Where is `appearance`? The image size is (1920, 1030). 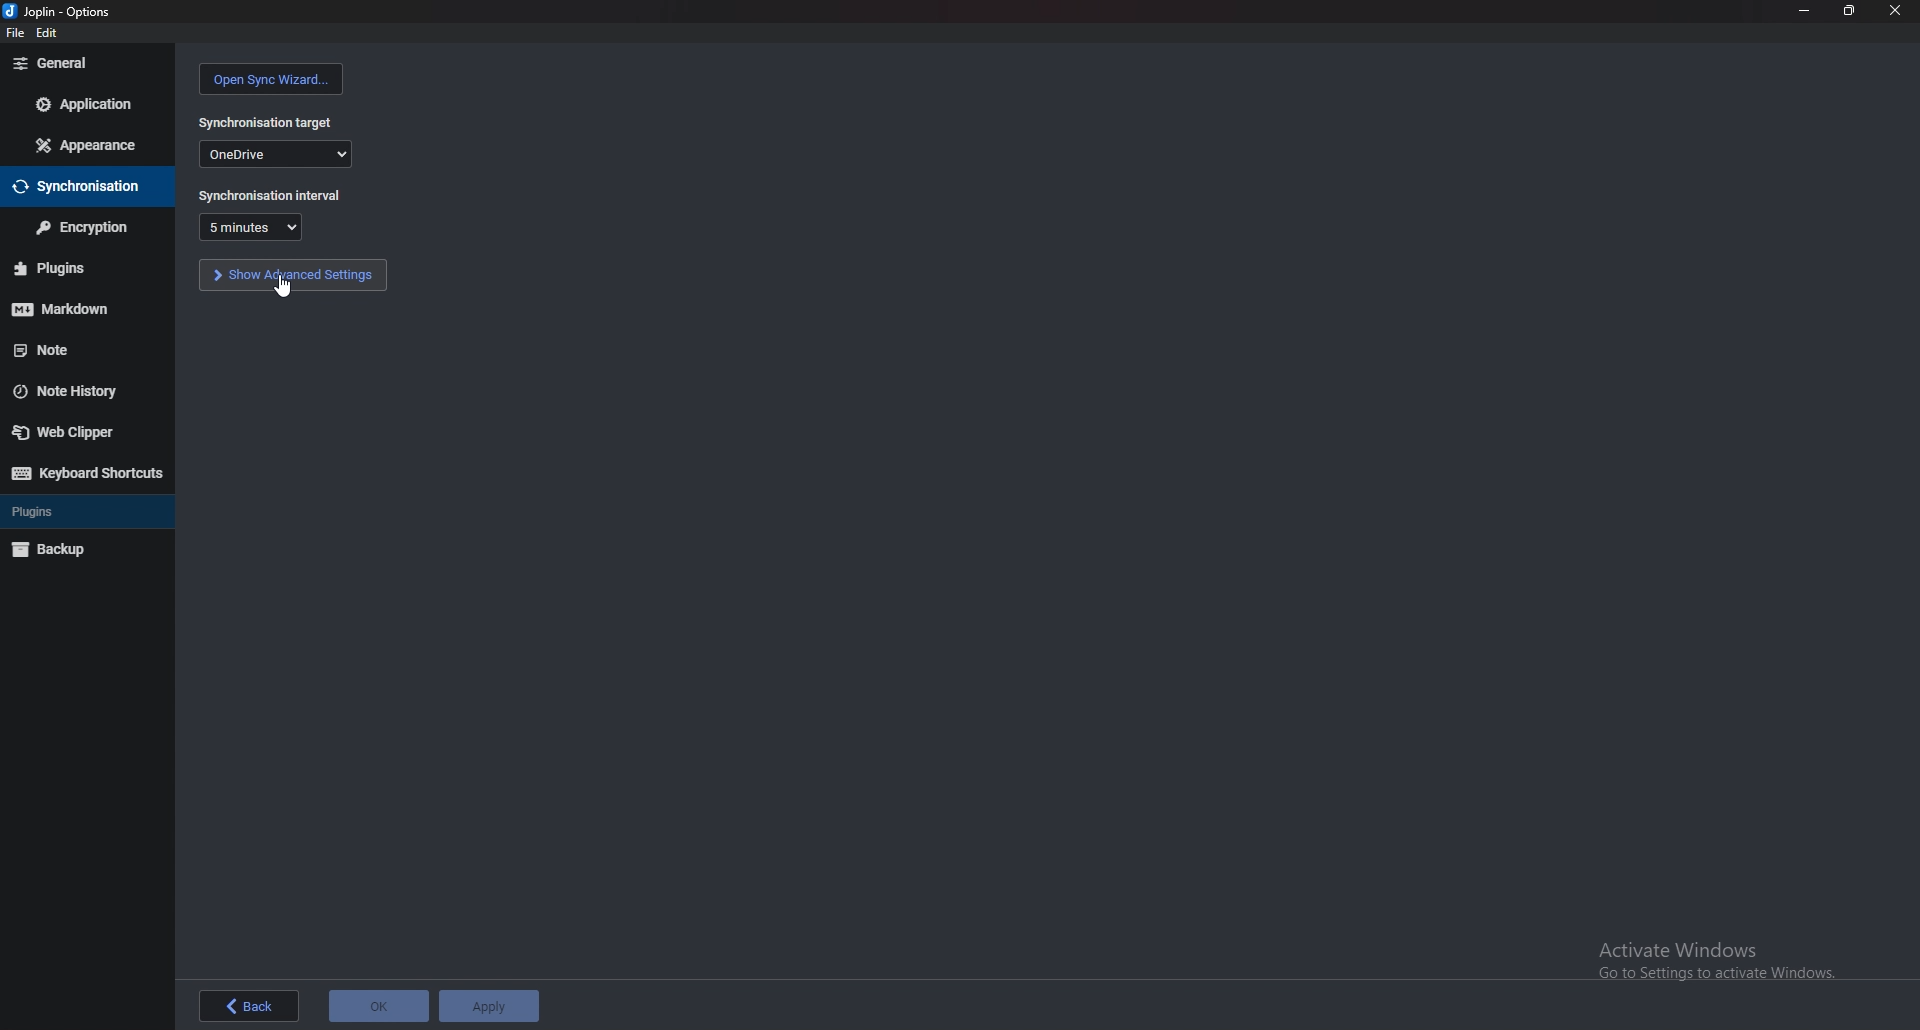
appearance is located at coordinates (89, 143).